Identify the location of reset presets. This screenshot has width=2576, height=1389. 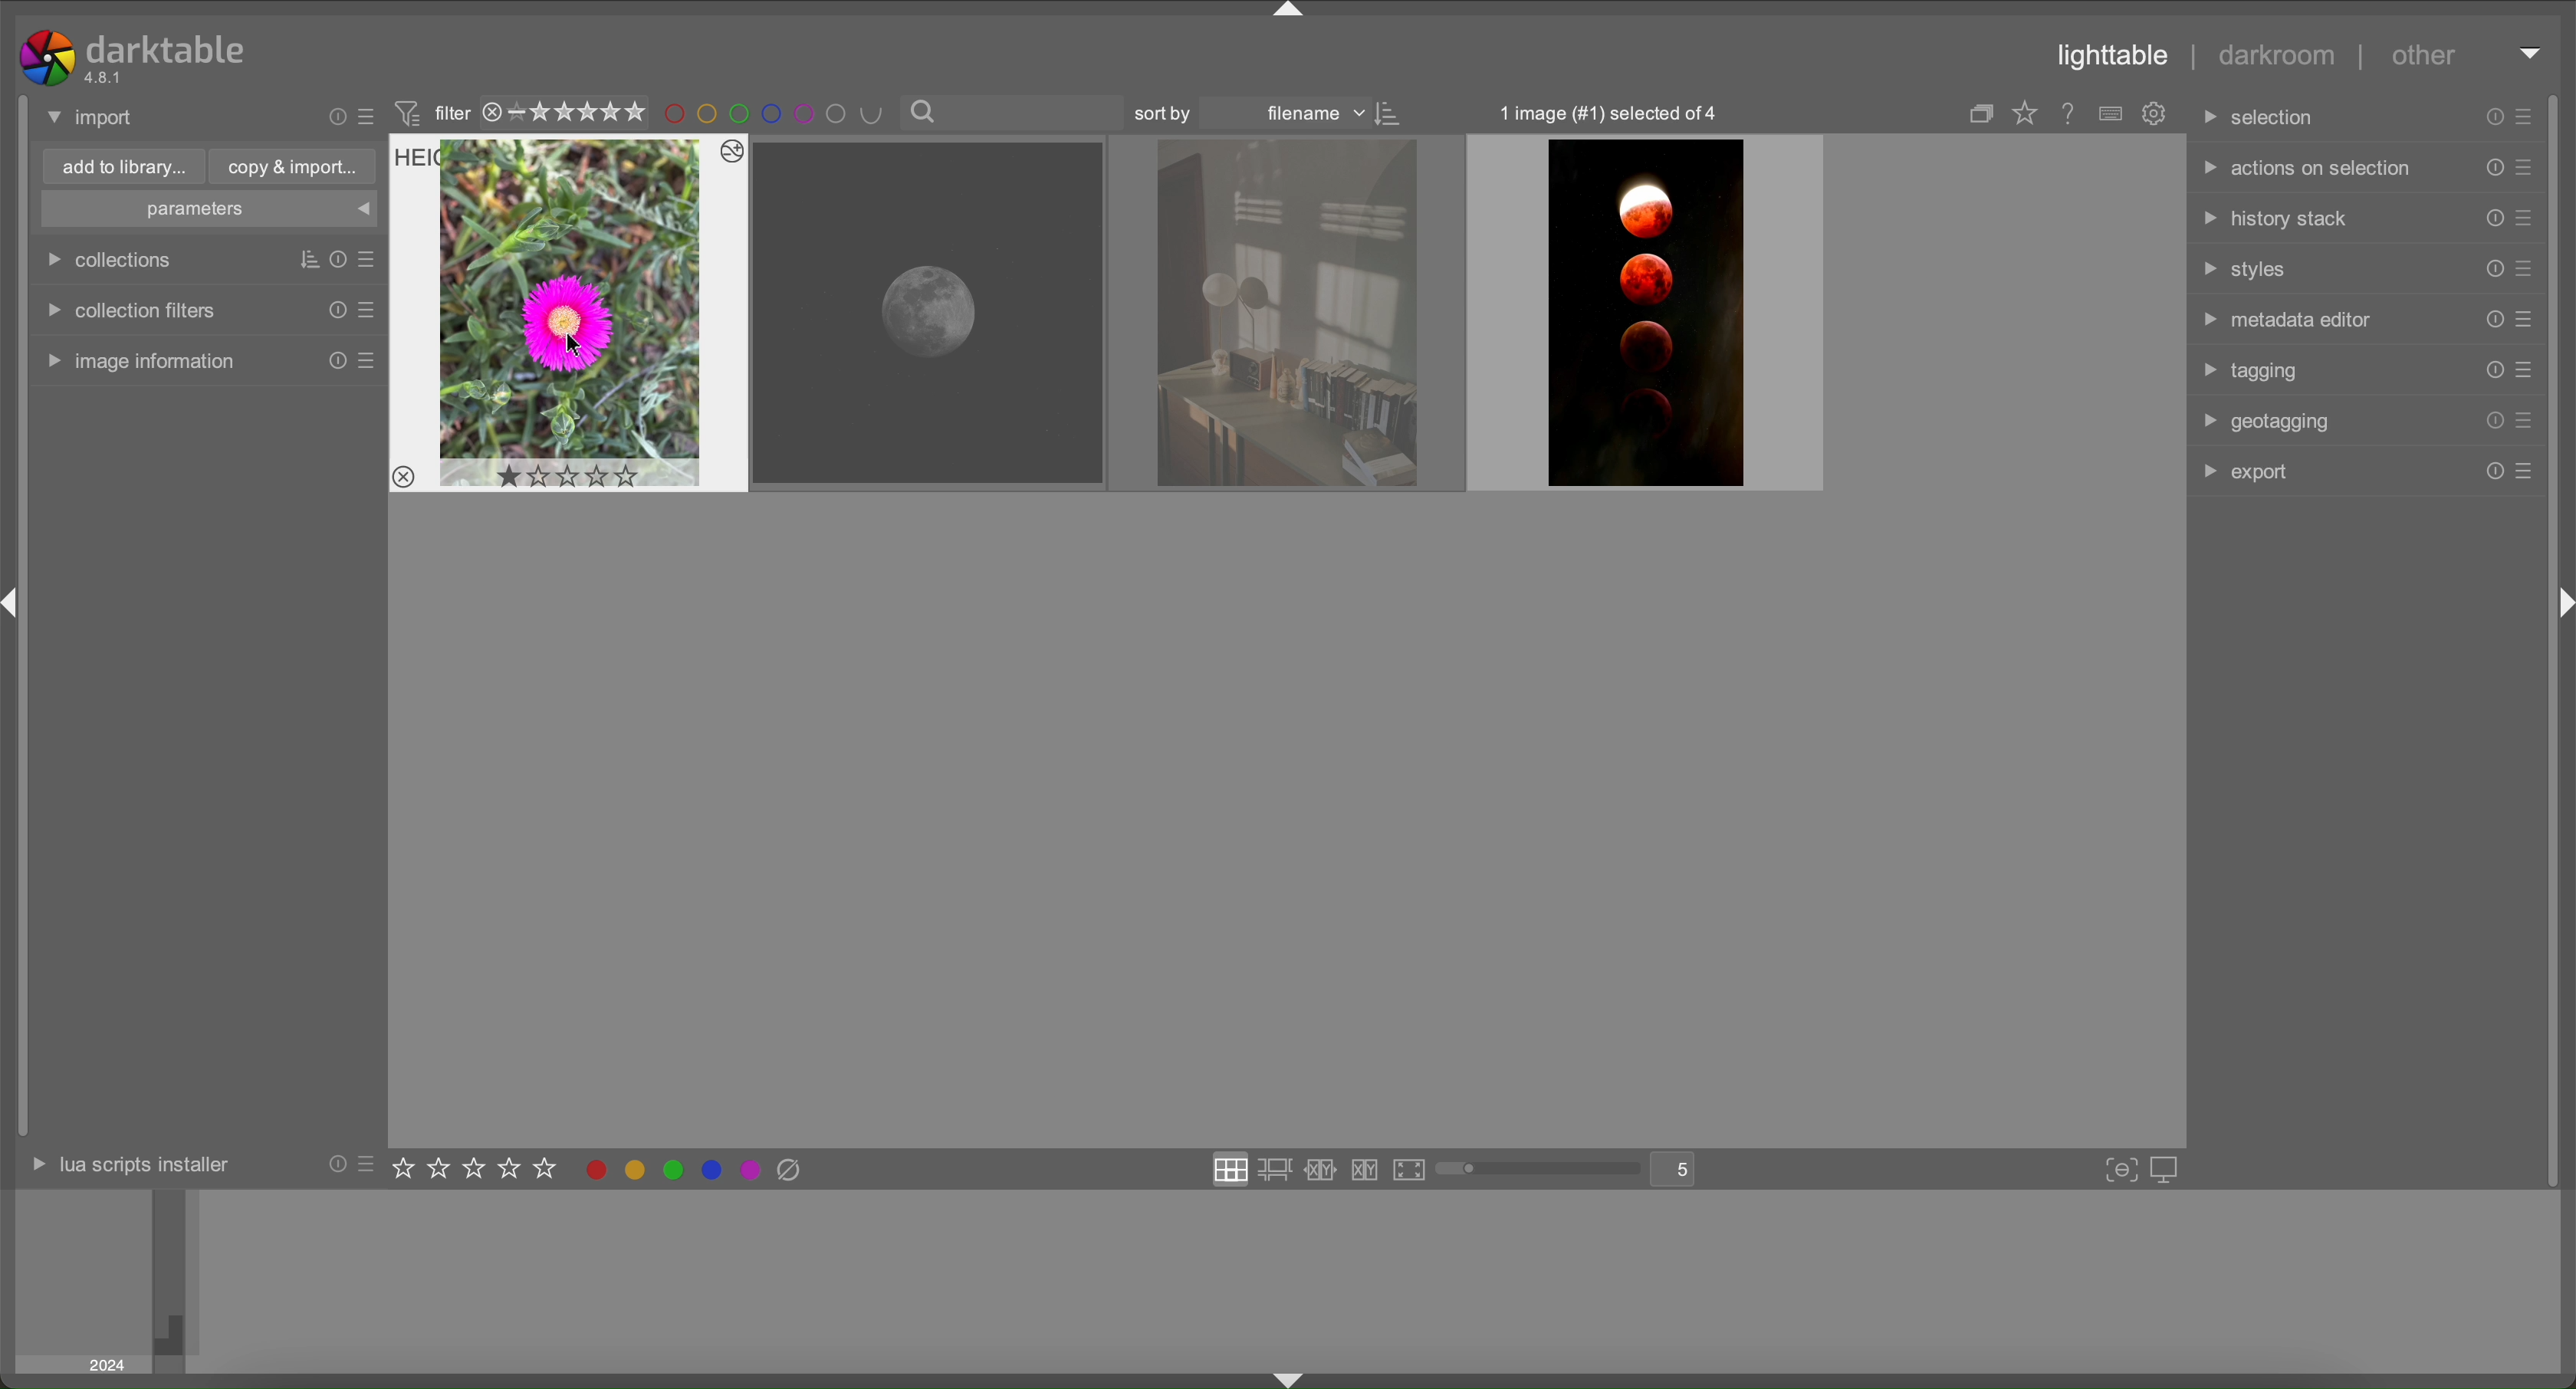
(334, 116).